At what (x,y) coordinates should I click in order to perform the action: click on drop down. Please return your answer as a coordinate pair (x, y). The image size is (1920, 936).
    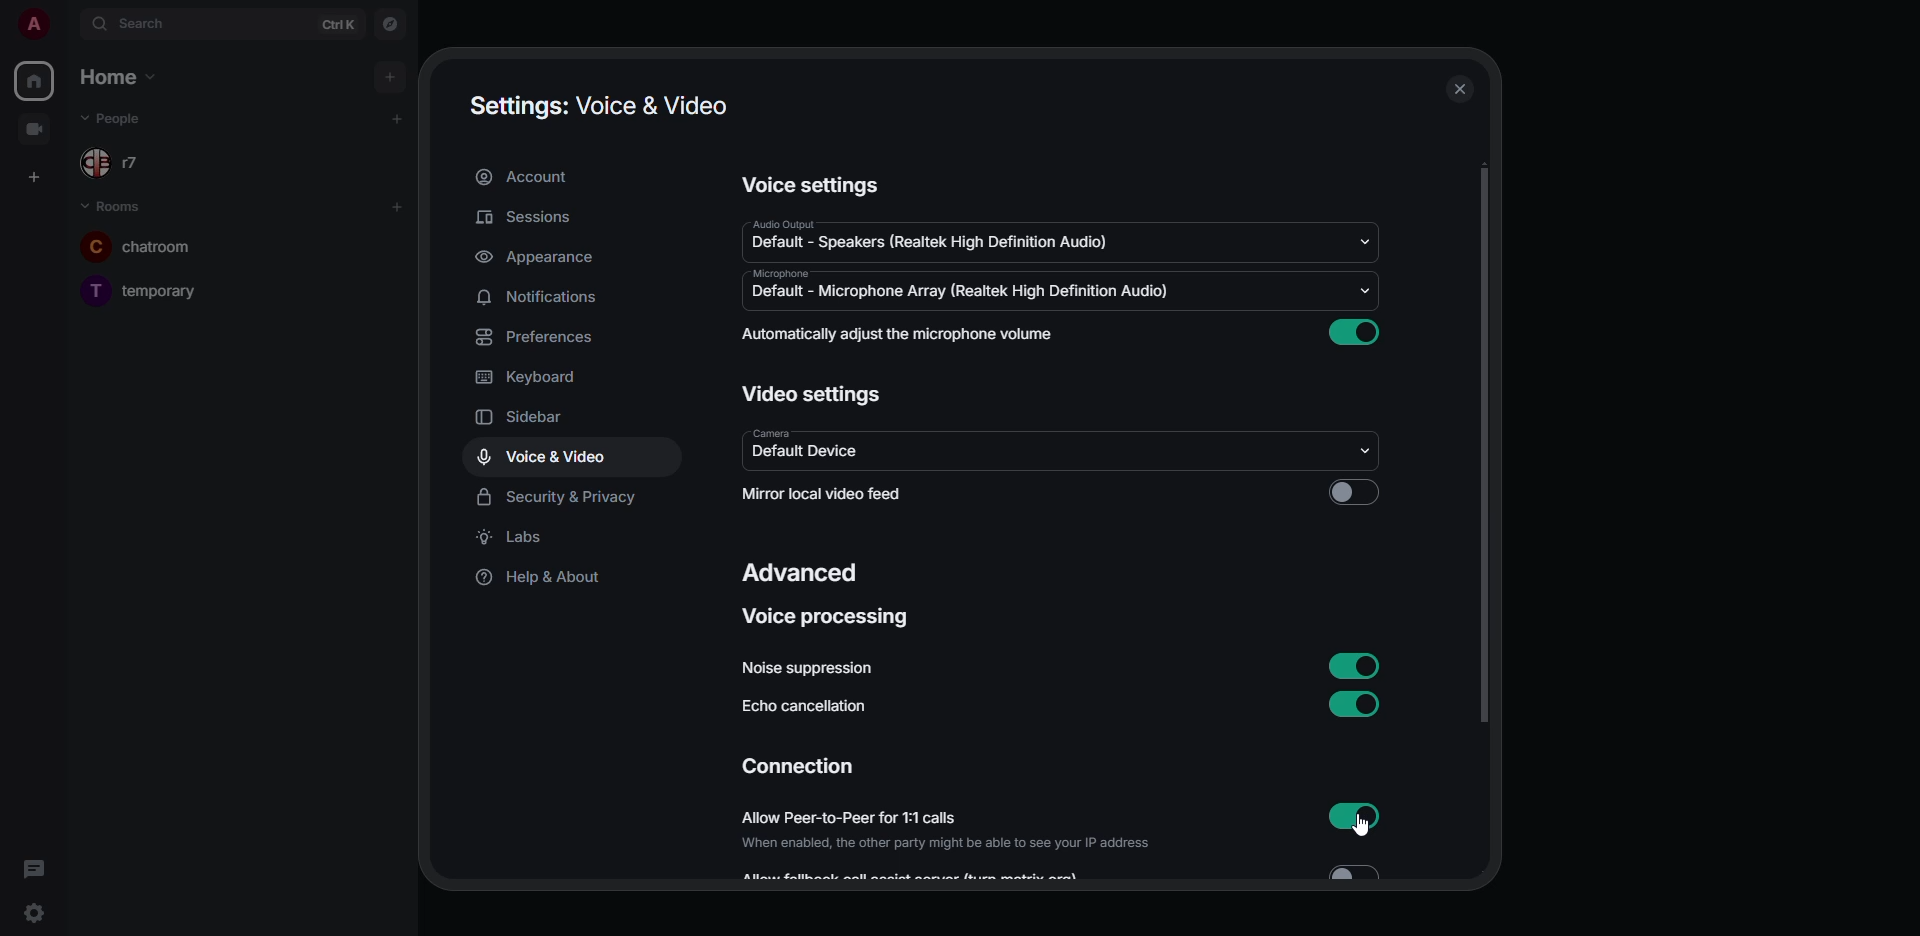
    Looking at the image, I should click on (1362, 294).